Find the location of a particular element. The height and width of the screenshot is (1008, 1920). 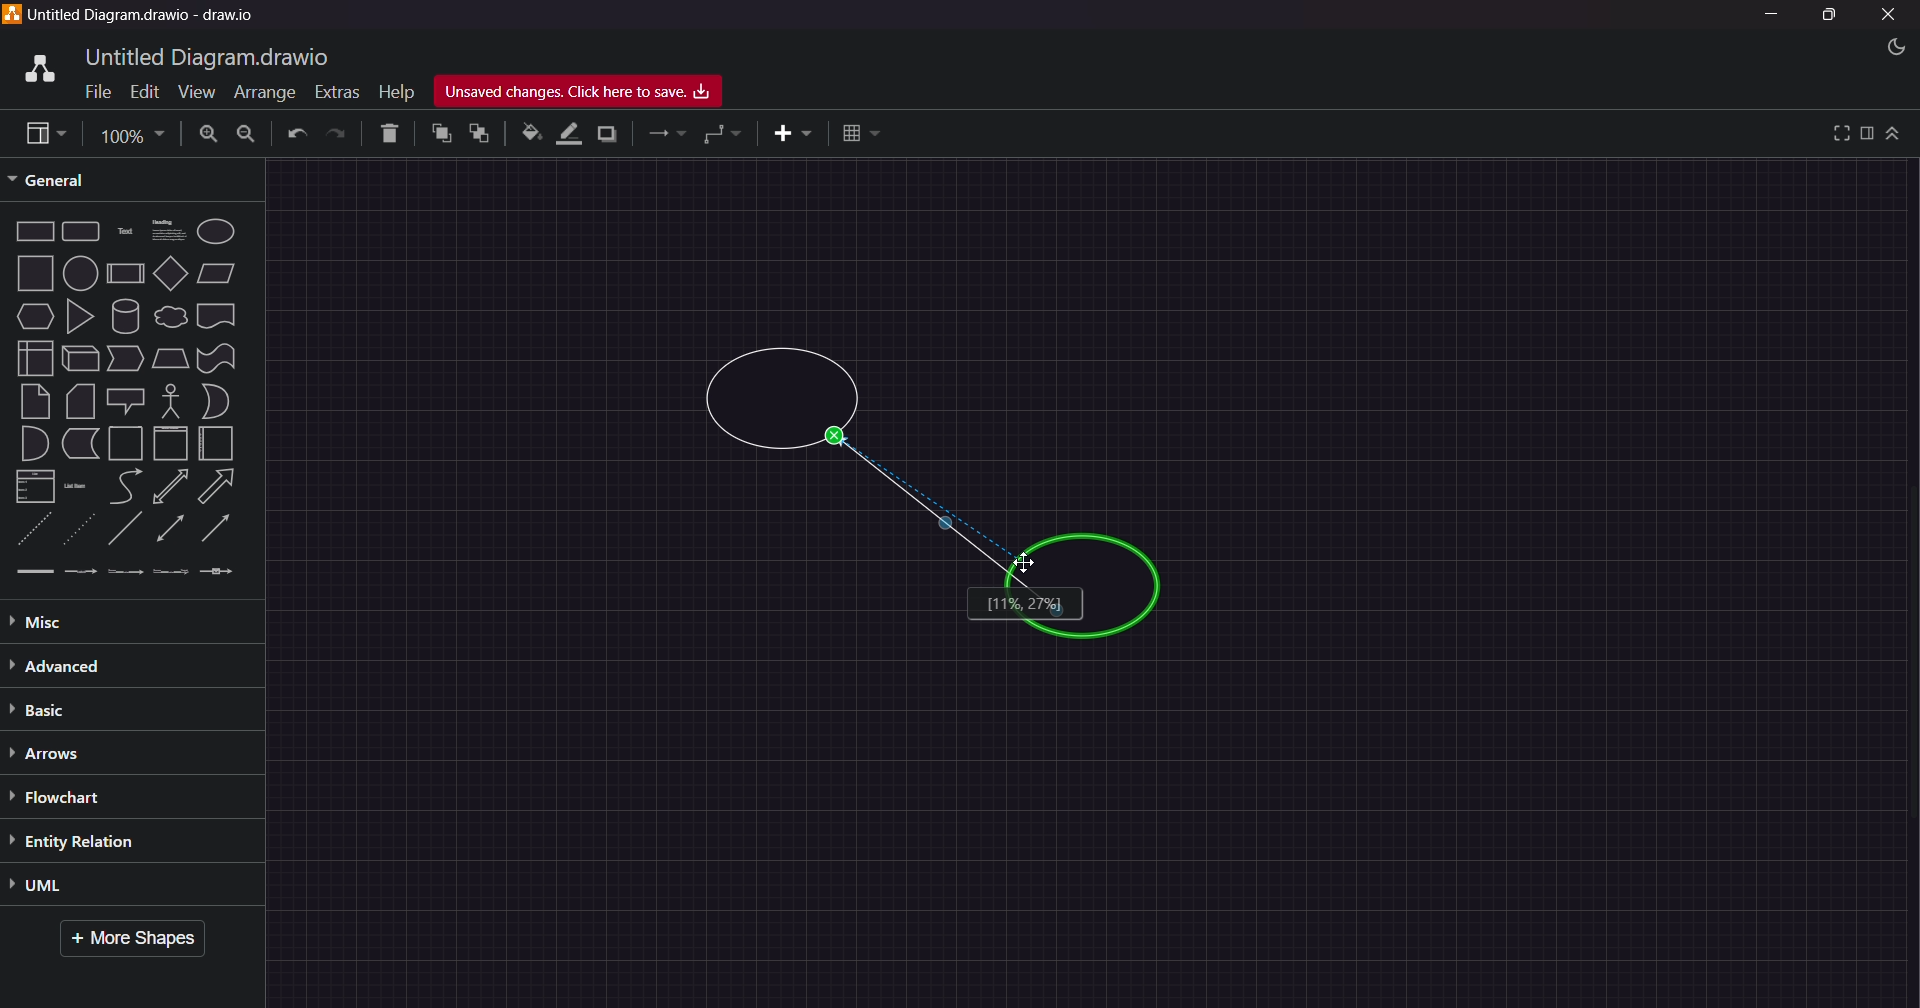

Arrange is located at coordinates (260, 94).